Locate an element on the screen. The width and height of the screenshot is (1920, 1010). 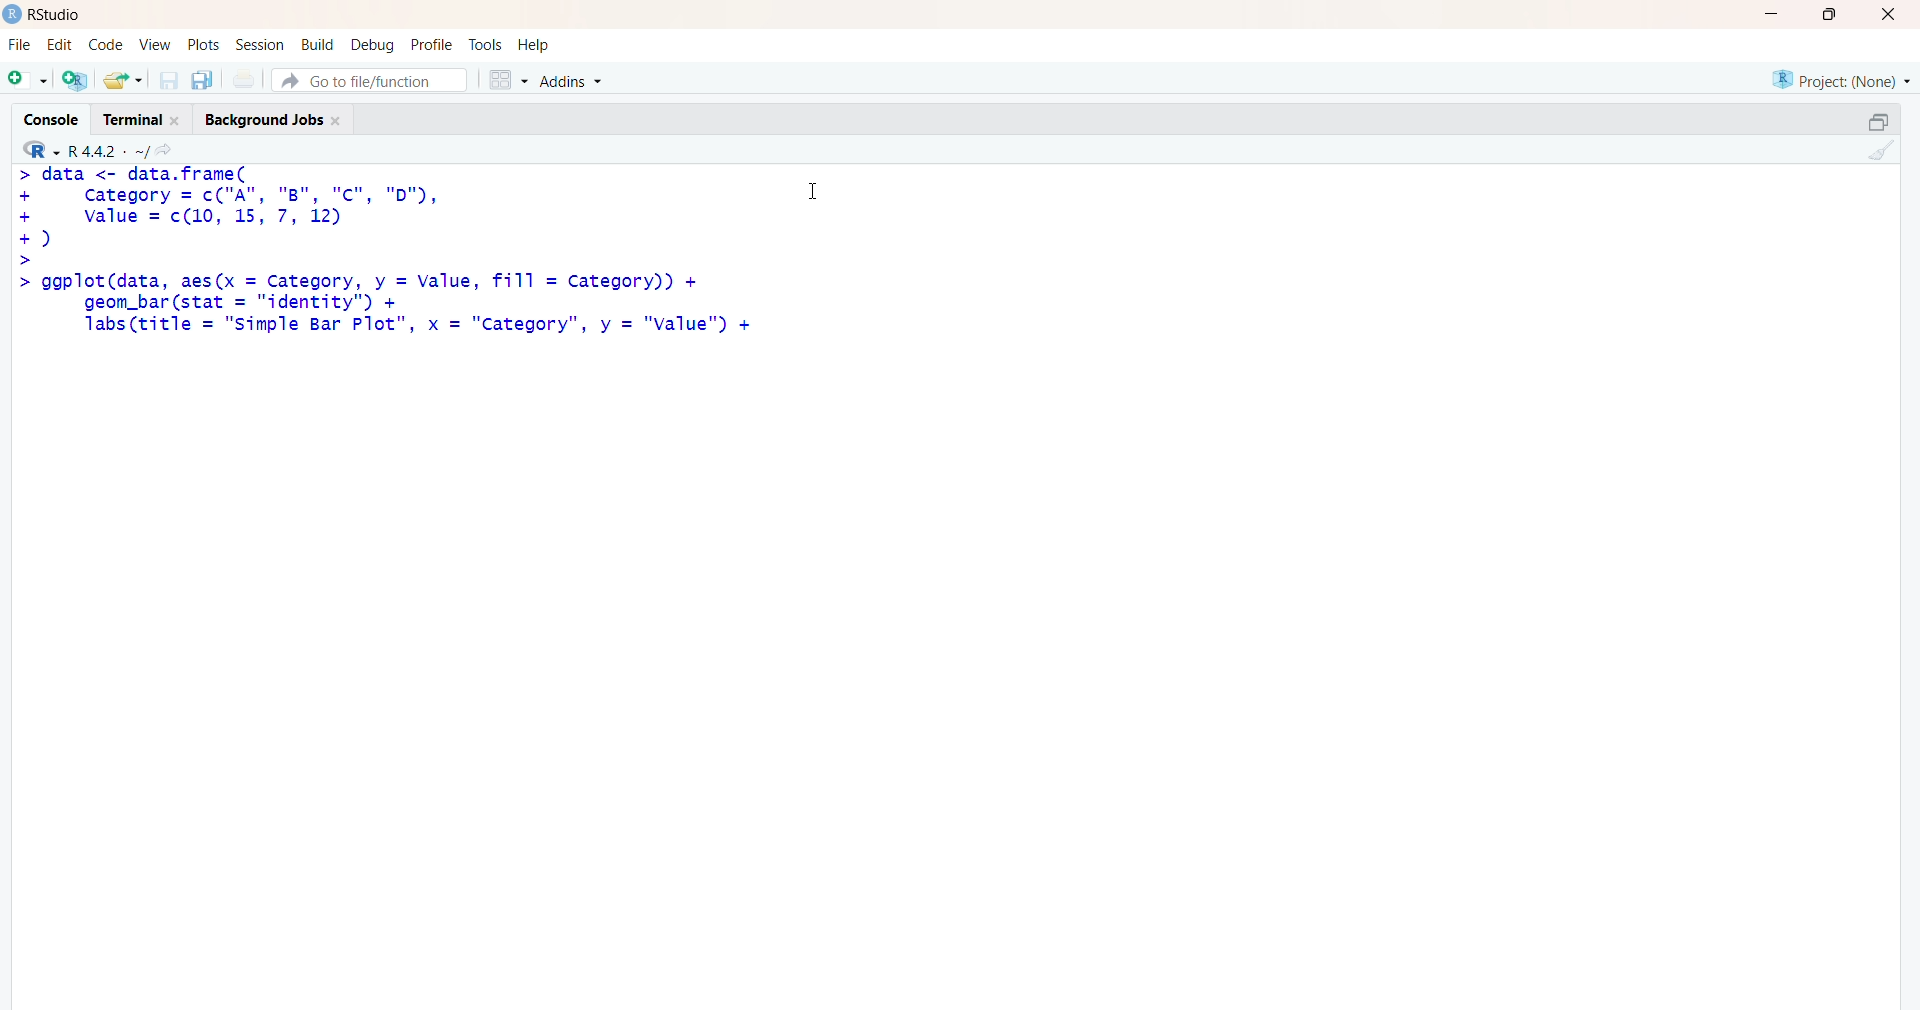
maximize is located at coordinates (1878, 122).